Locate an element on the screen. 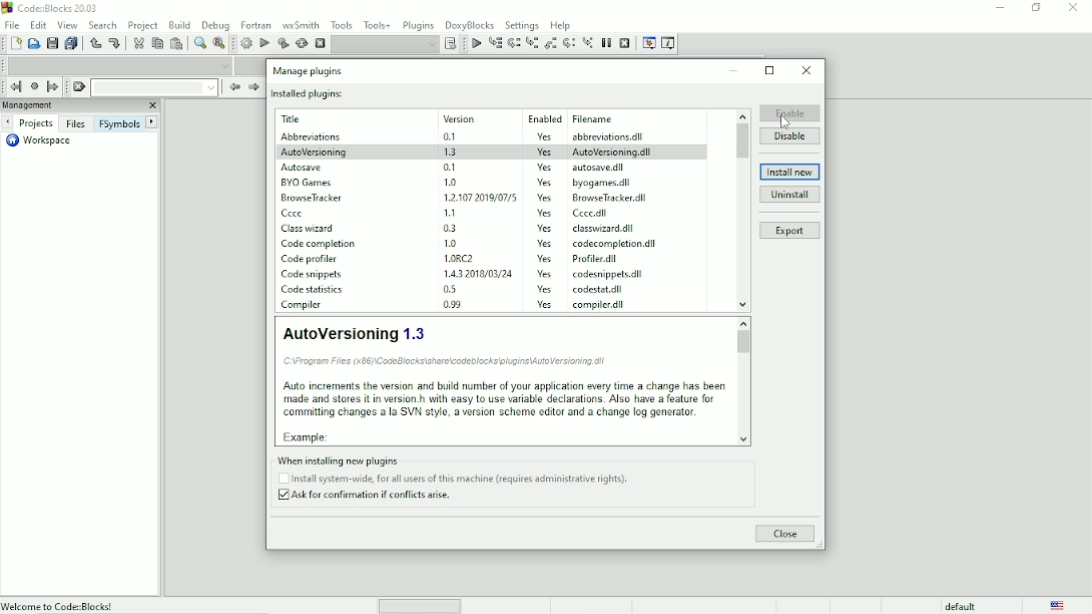  version  is located at coordinates (452, 167).